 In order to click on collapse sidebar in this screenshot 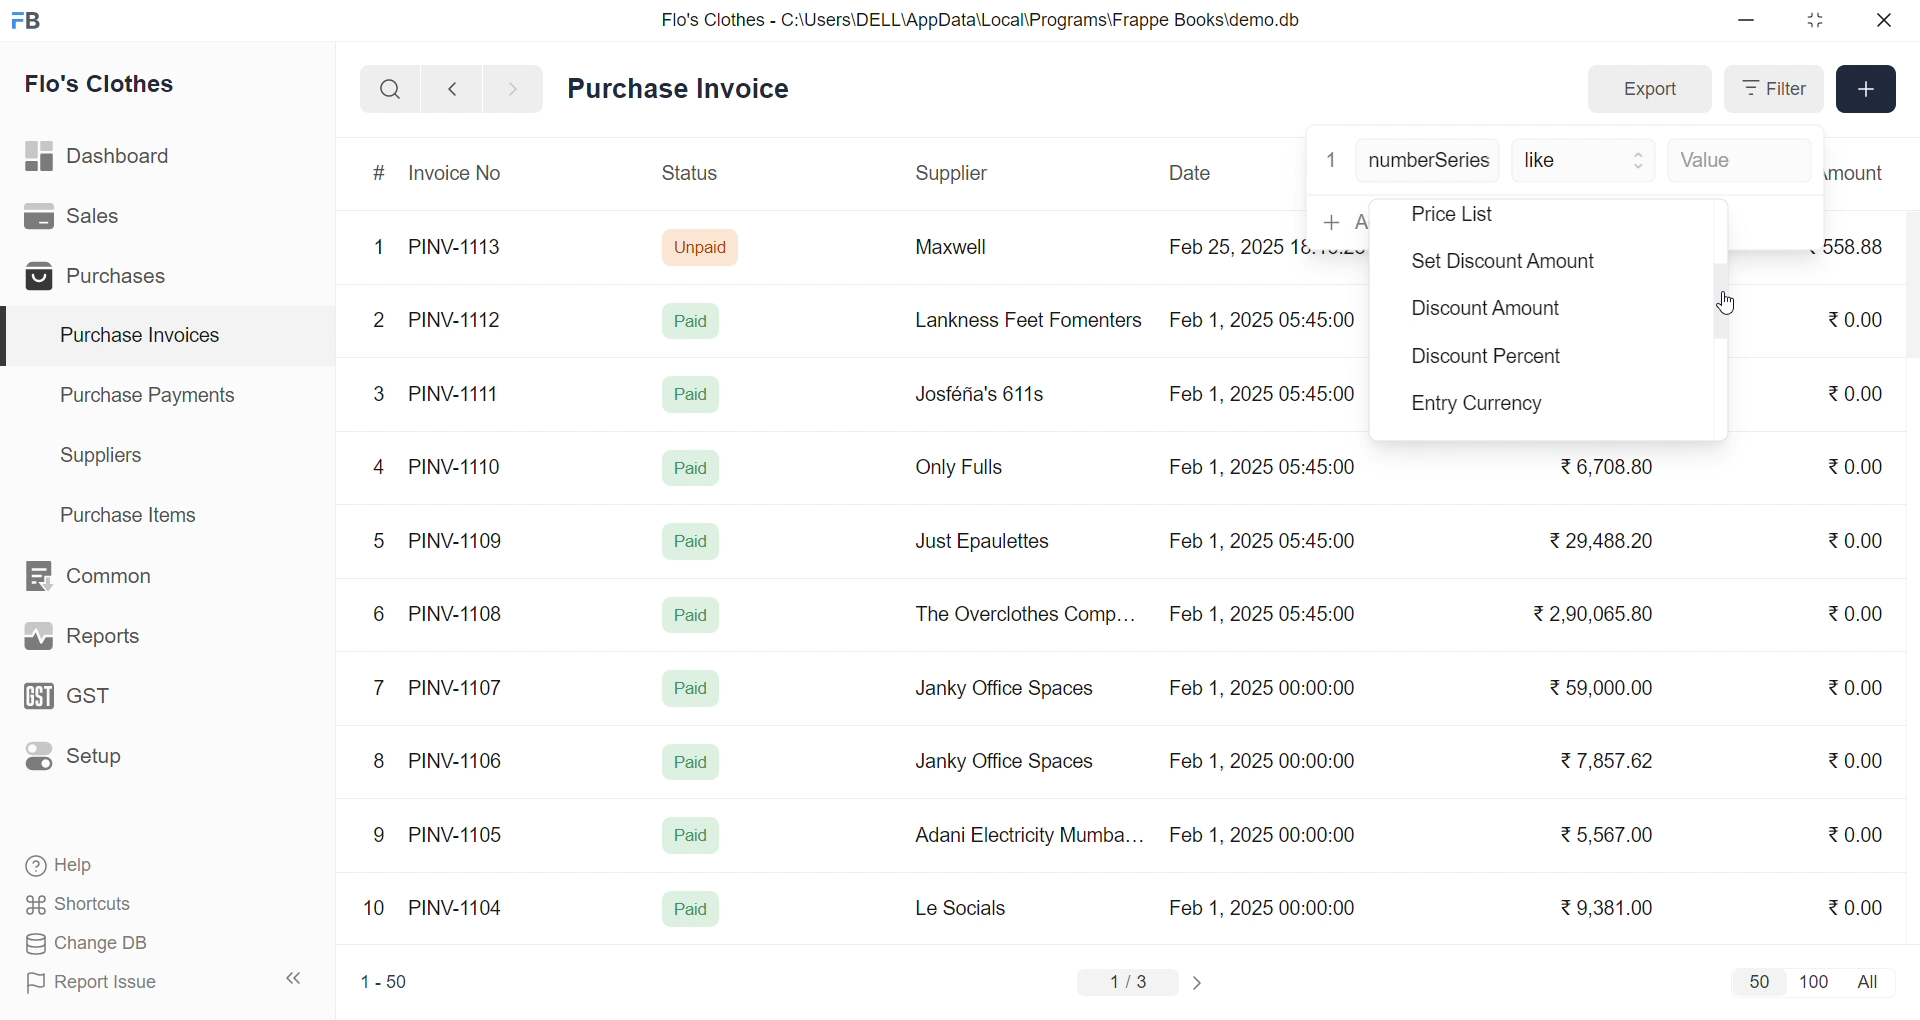, I will do `click(295, 979)`.